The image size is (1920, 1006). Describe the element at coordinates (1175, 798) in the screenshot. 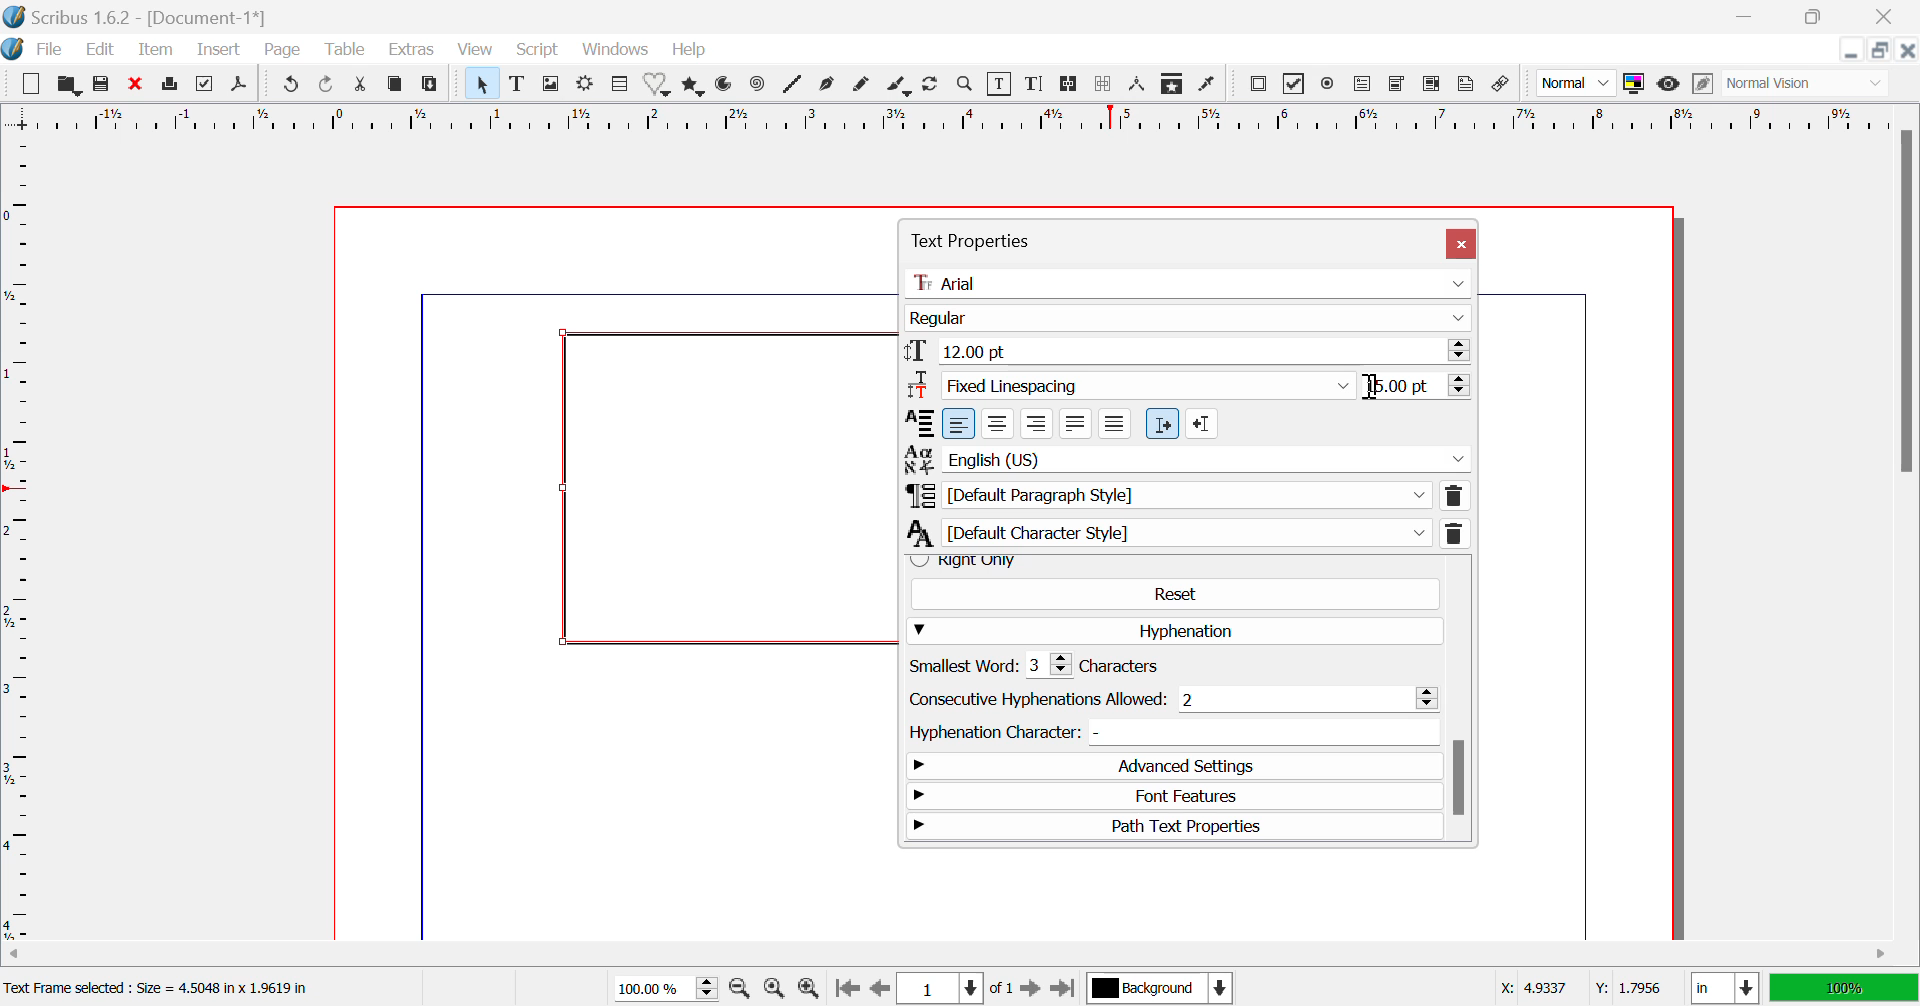

I see `Font Features` at that location.